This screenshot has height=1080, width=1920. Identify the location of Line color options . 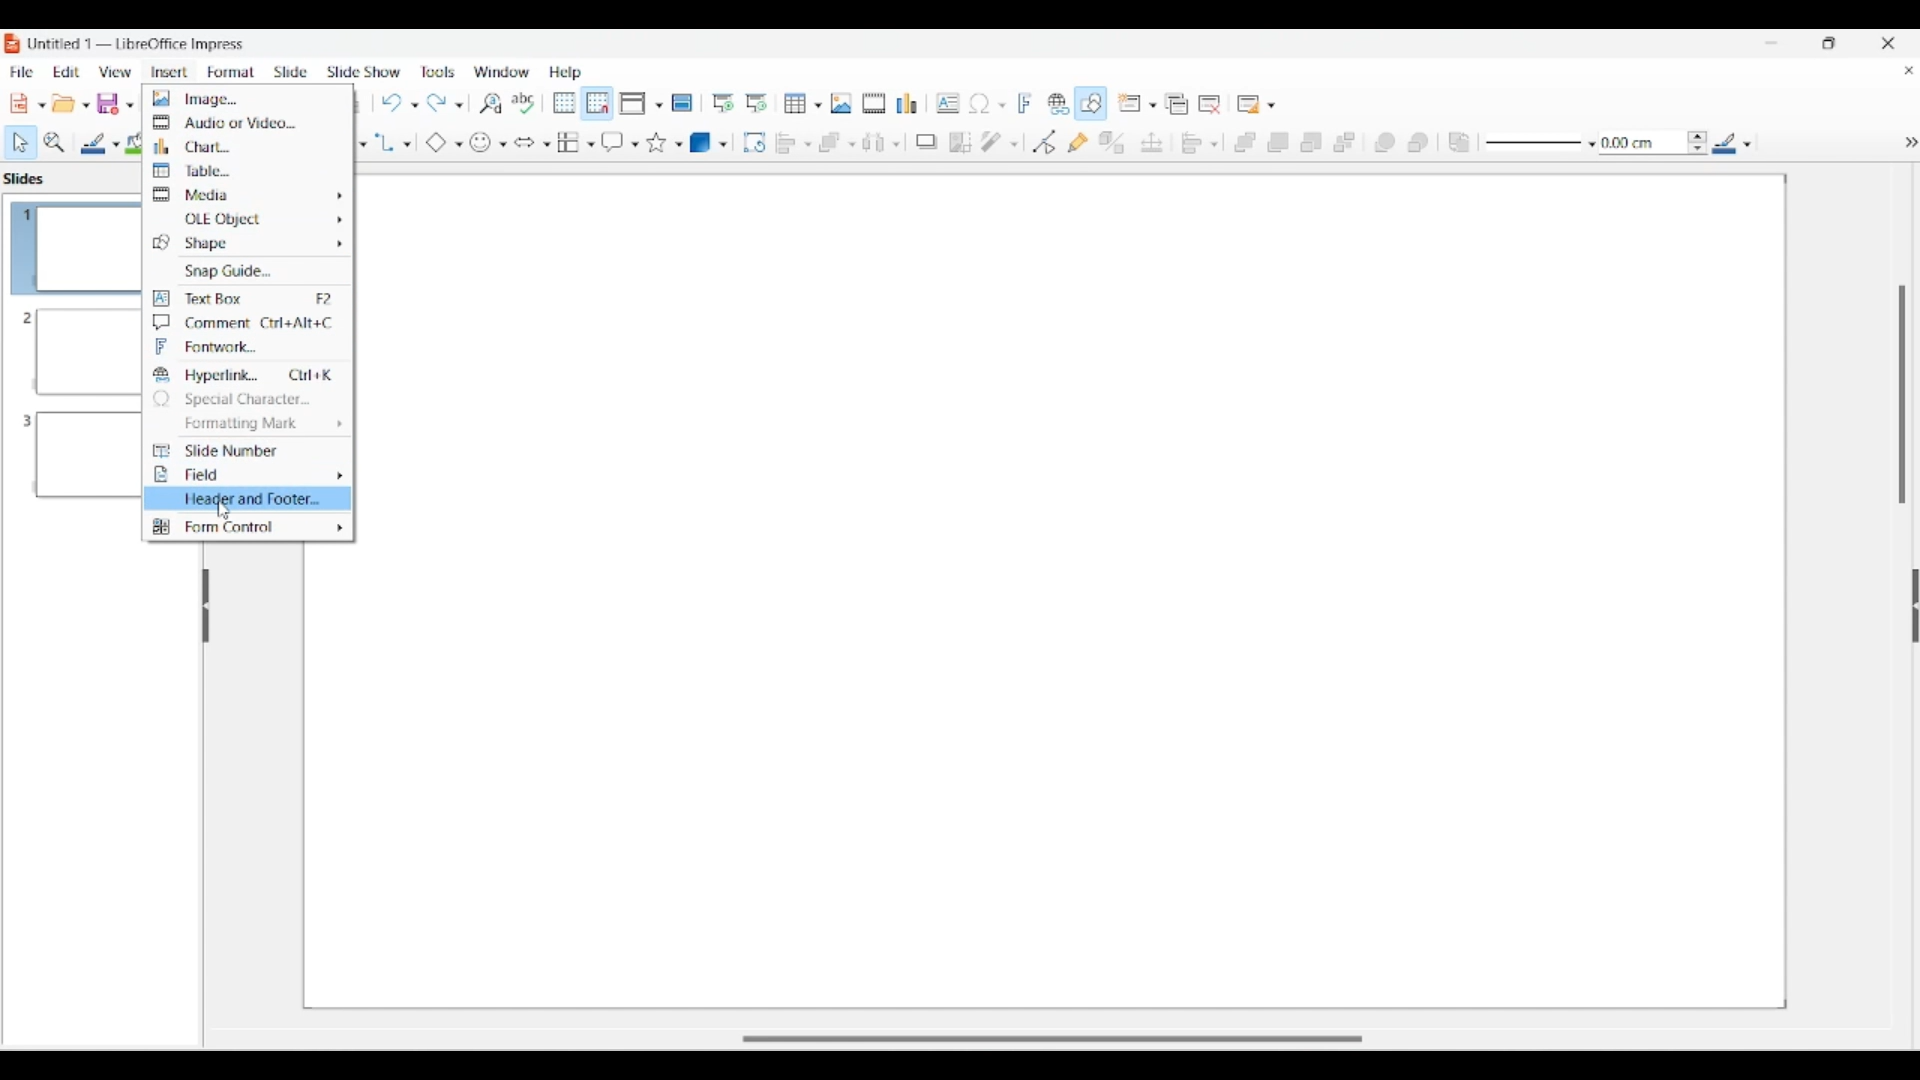
(100, 144).